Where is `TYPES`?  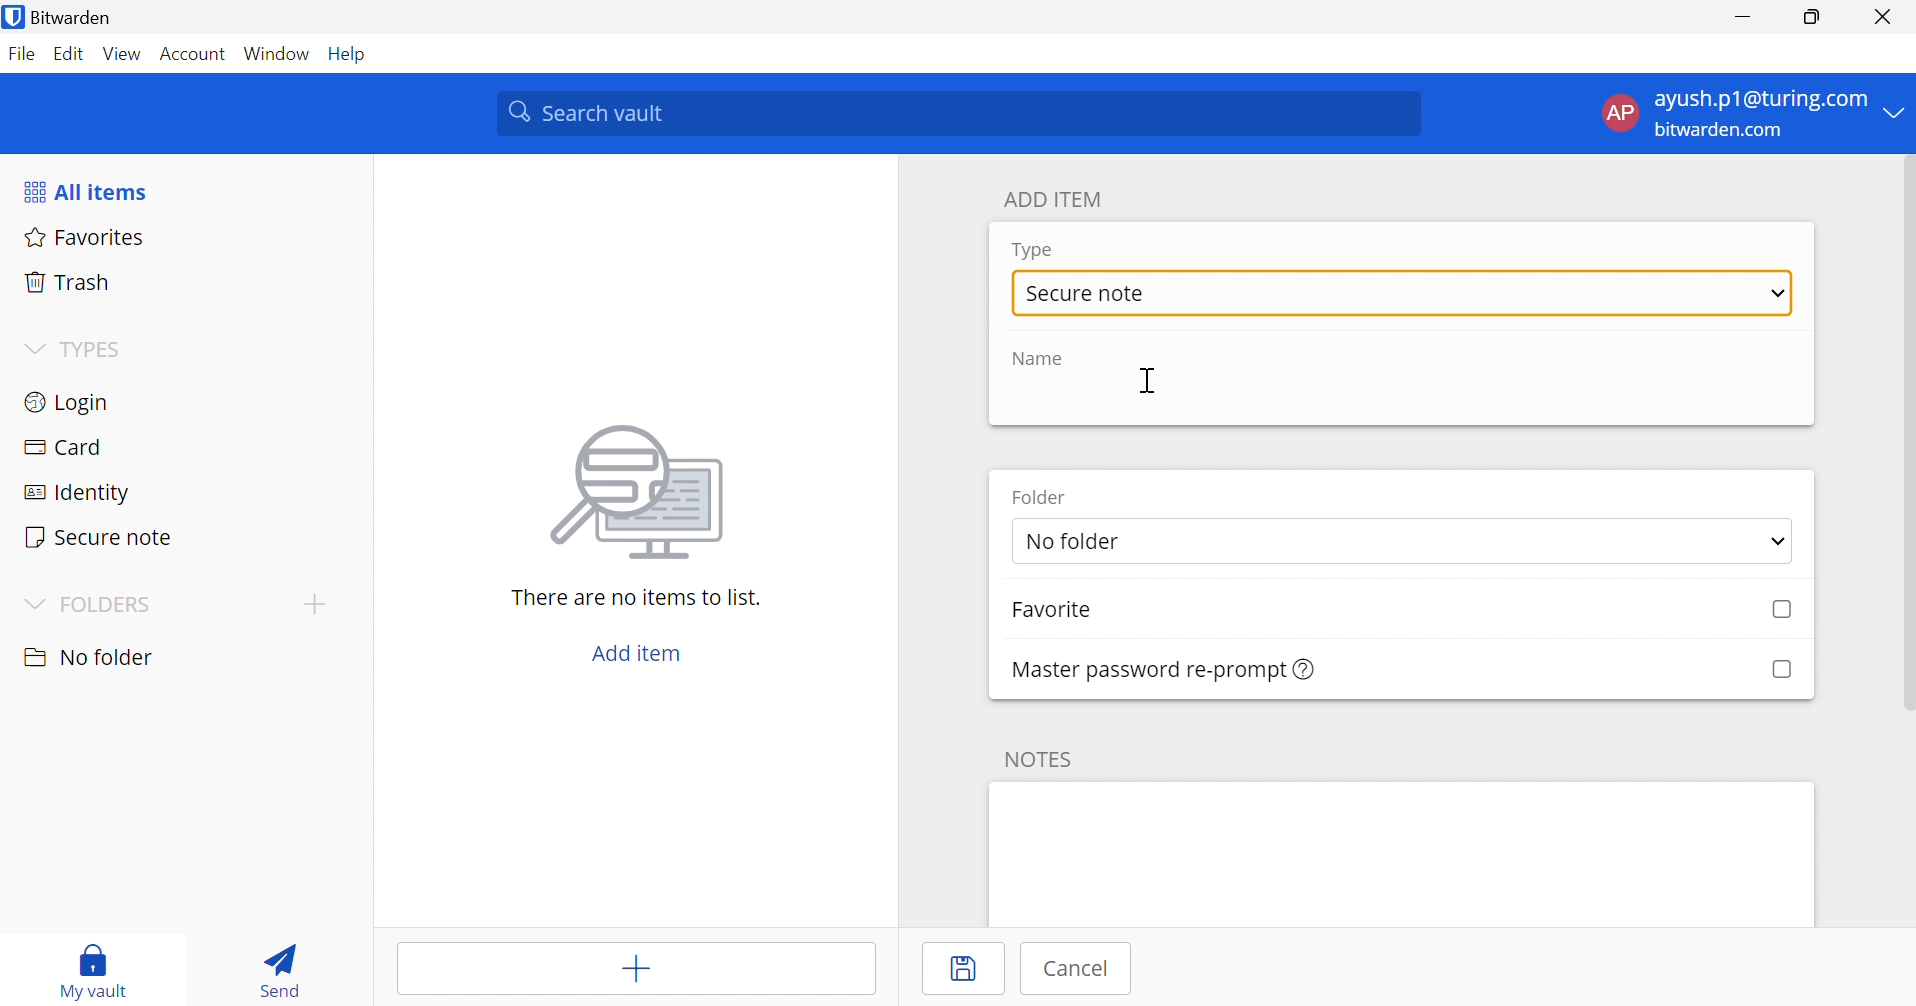 TYPES is located at coordinates (96, 351).